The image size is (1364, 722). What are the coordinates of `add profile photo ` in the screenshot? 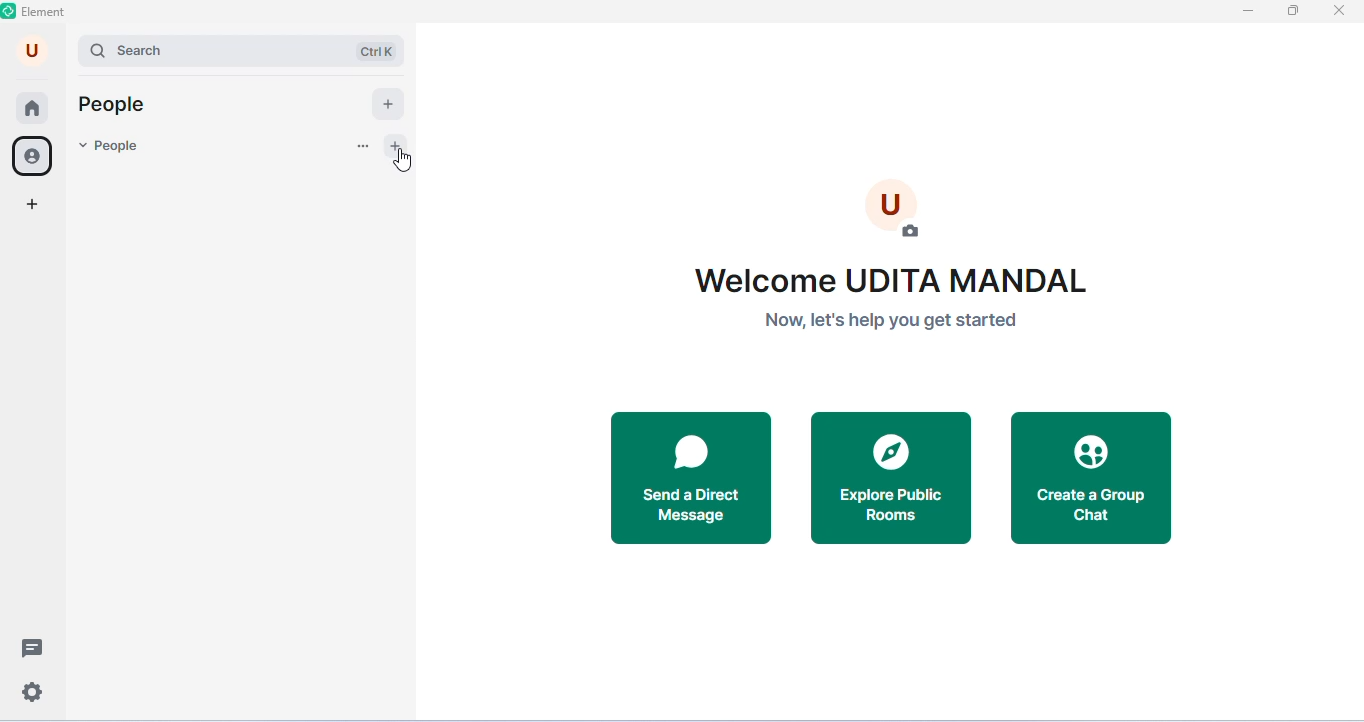 It's located at (895, 205).